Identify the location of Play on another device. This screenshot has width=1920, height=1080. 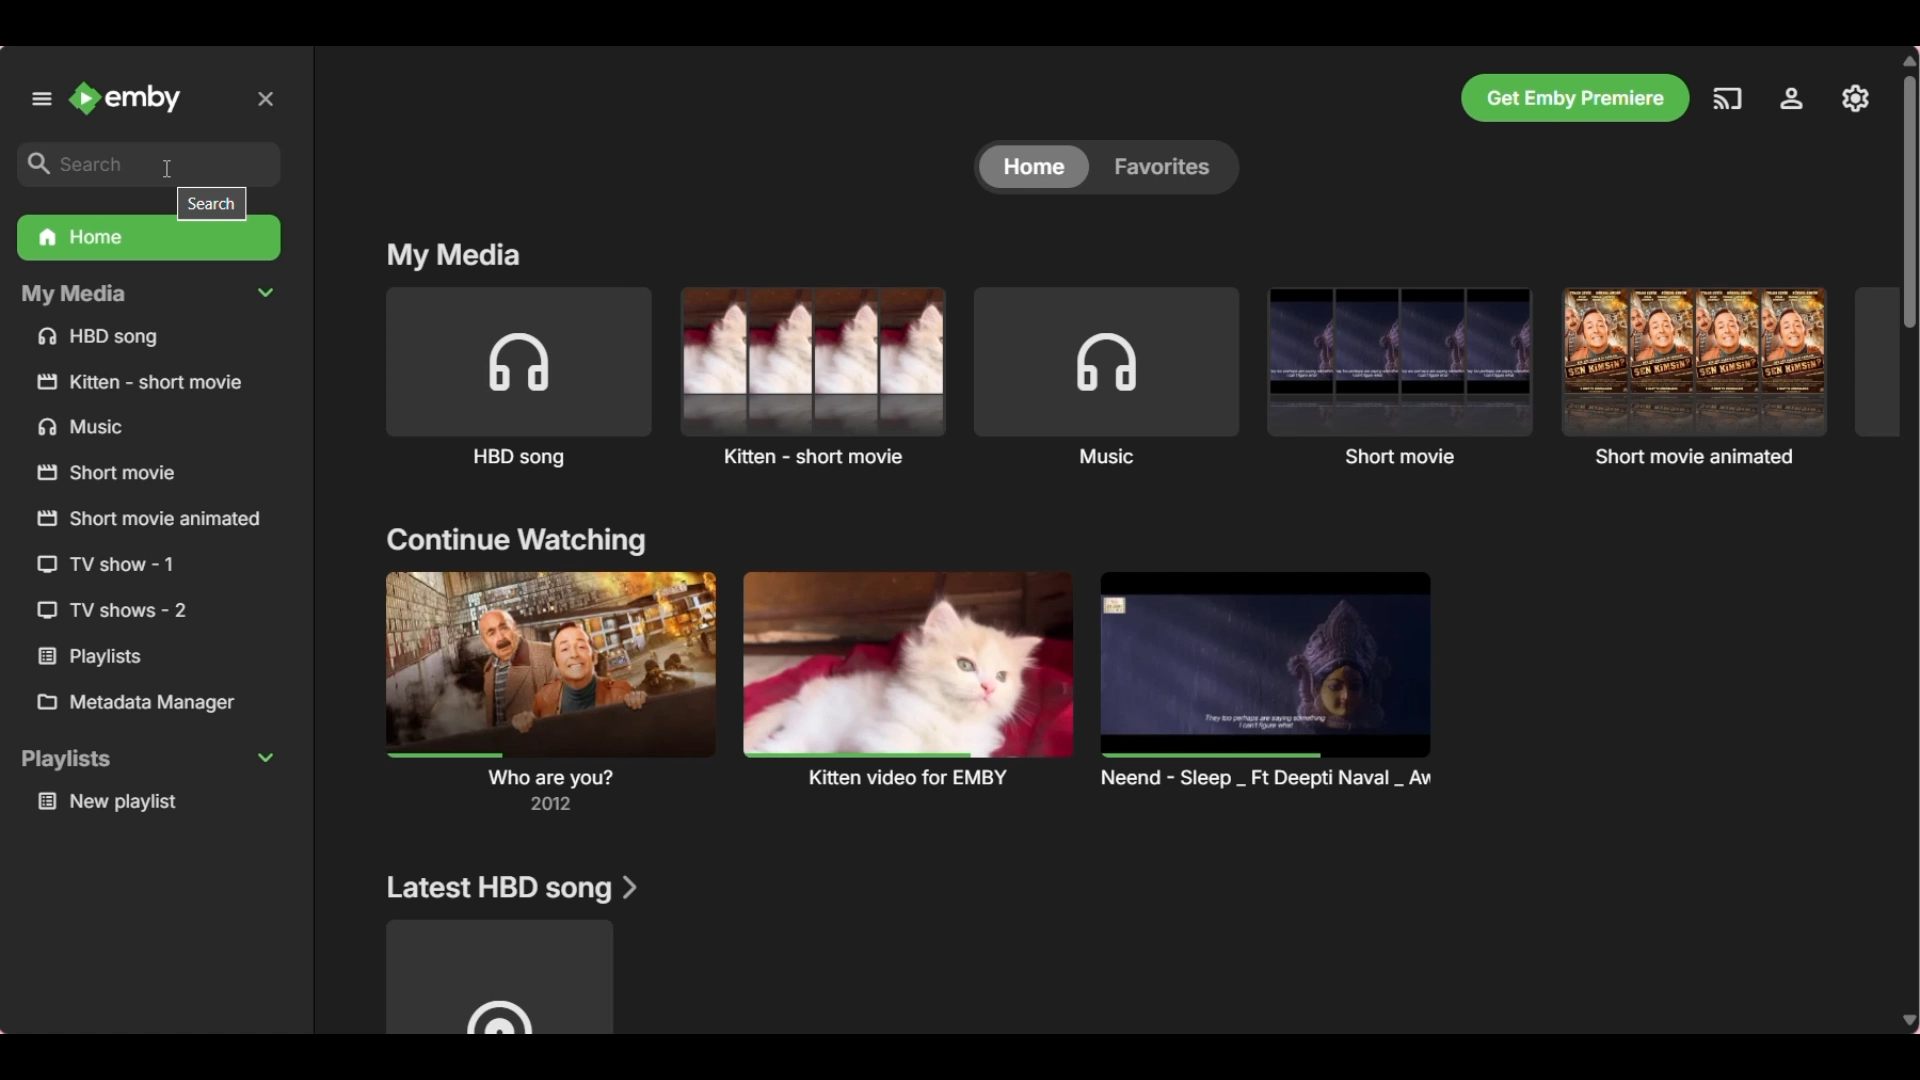
(1727, 99).